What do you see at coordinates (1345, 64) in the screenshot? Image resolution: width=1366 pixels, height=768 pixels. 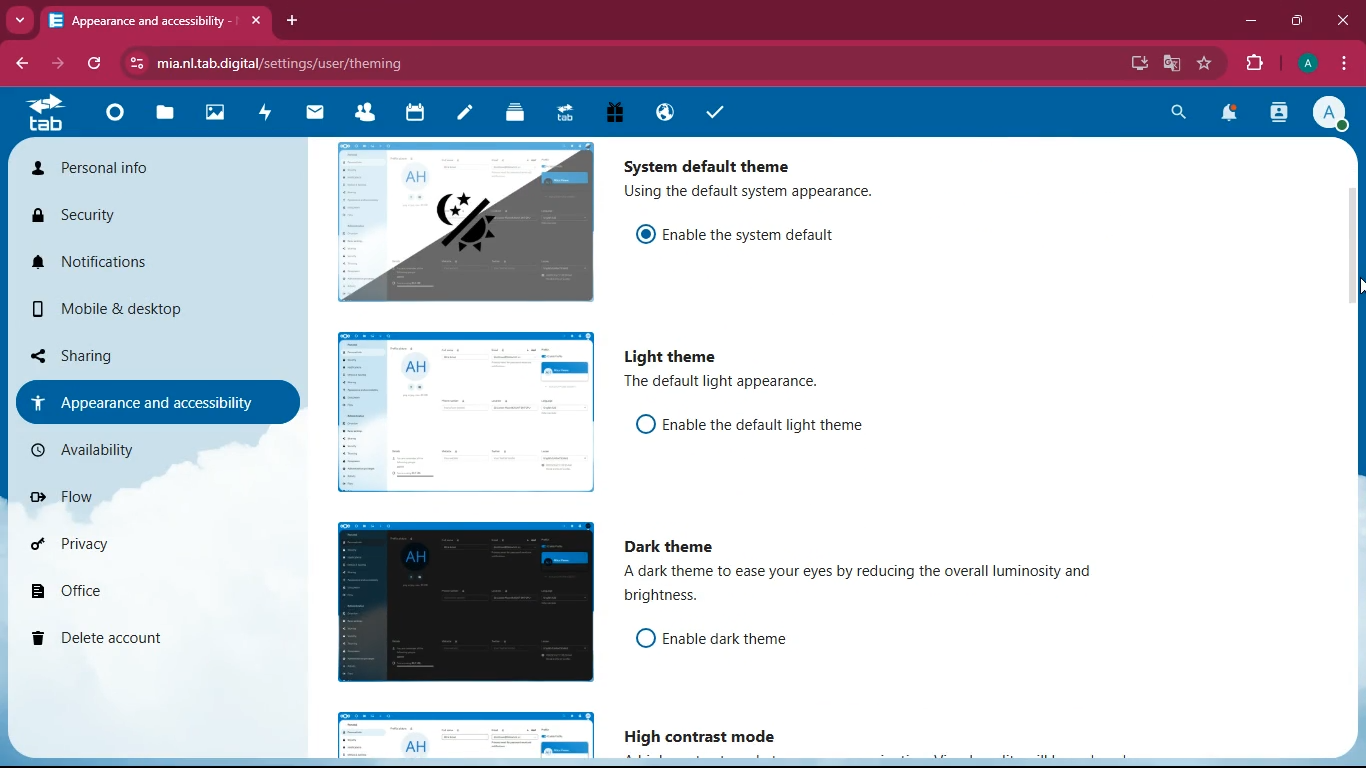 I see `menu` at bounding box center [1345, 64].